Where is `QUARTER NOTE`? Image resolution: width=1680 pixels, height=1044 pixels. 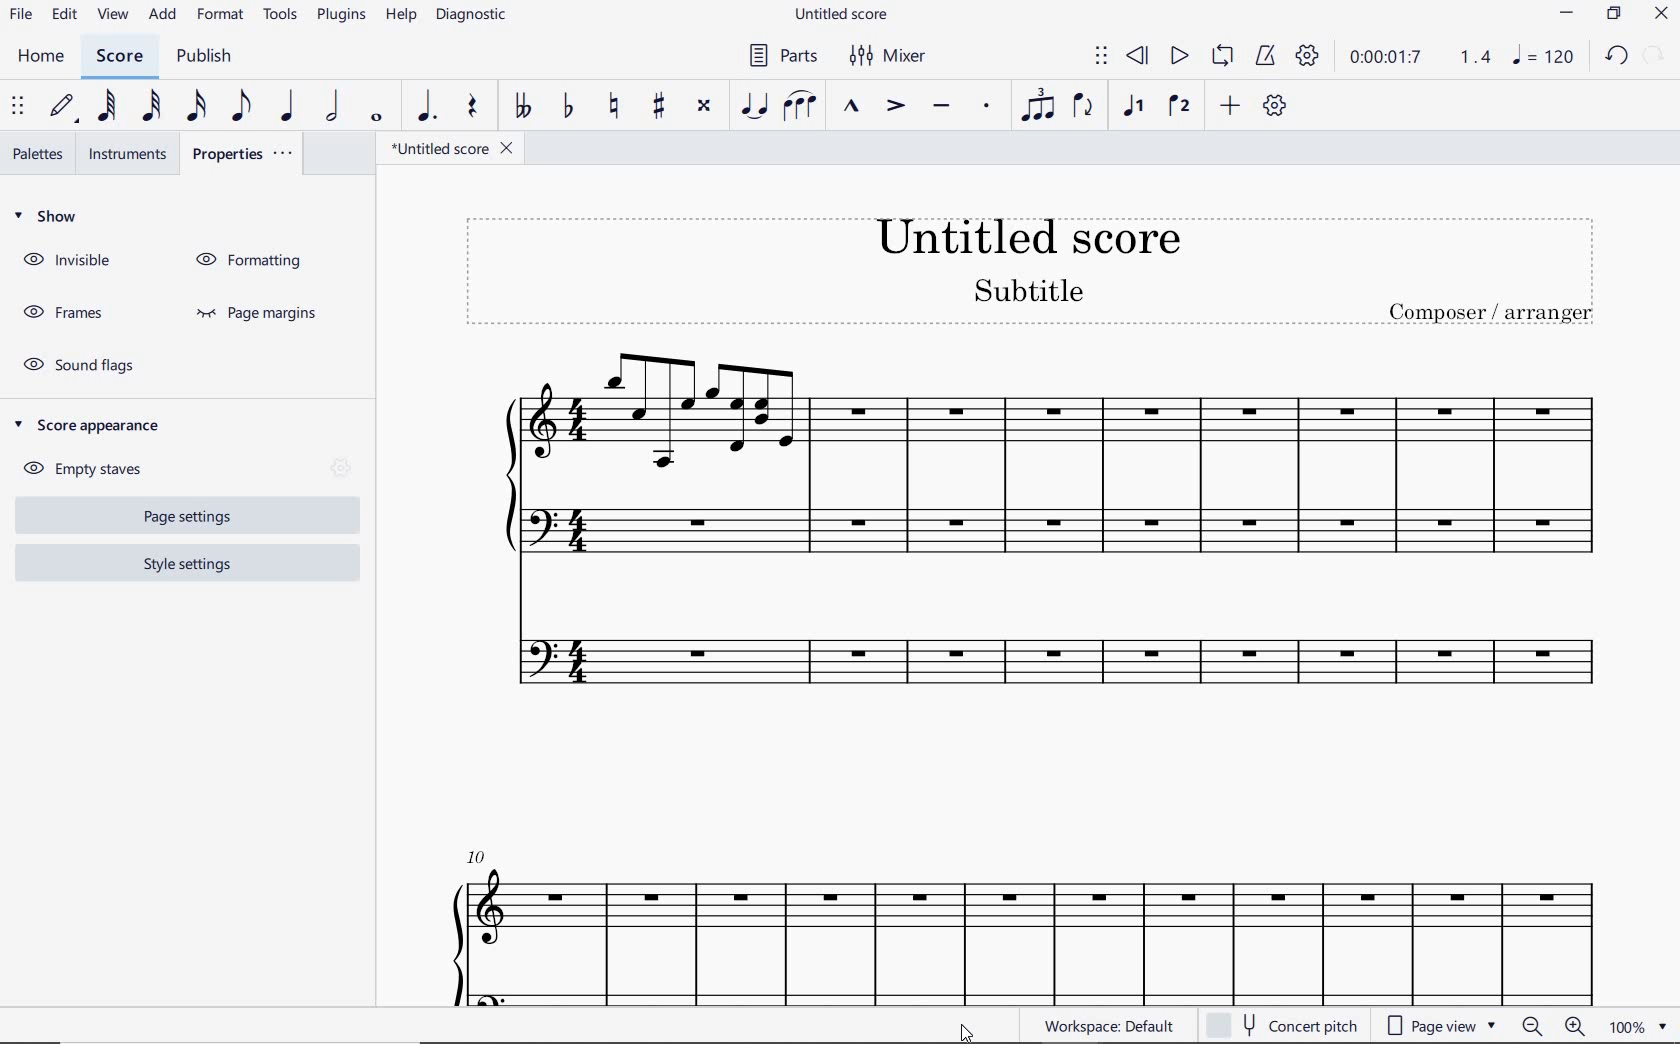
QUARTER NOTE is located at coordinates (289, 105).